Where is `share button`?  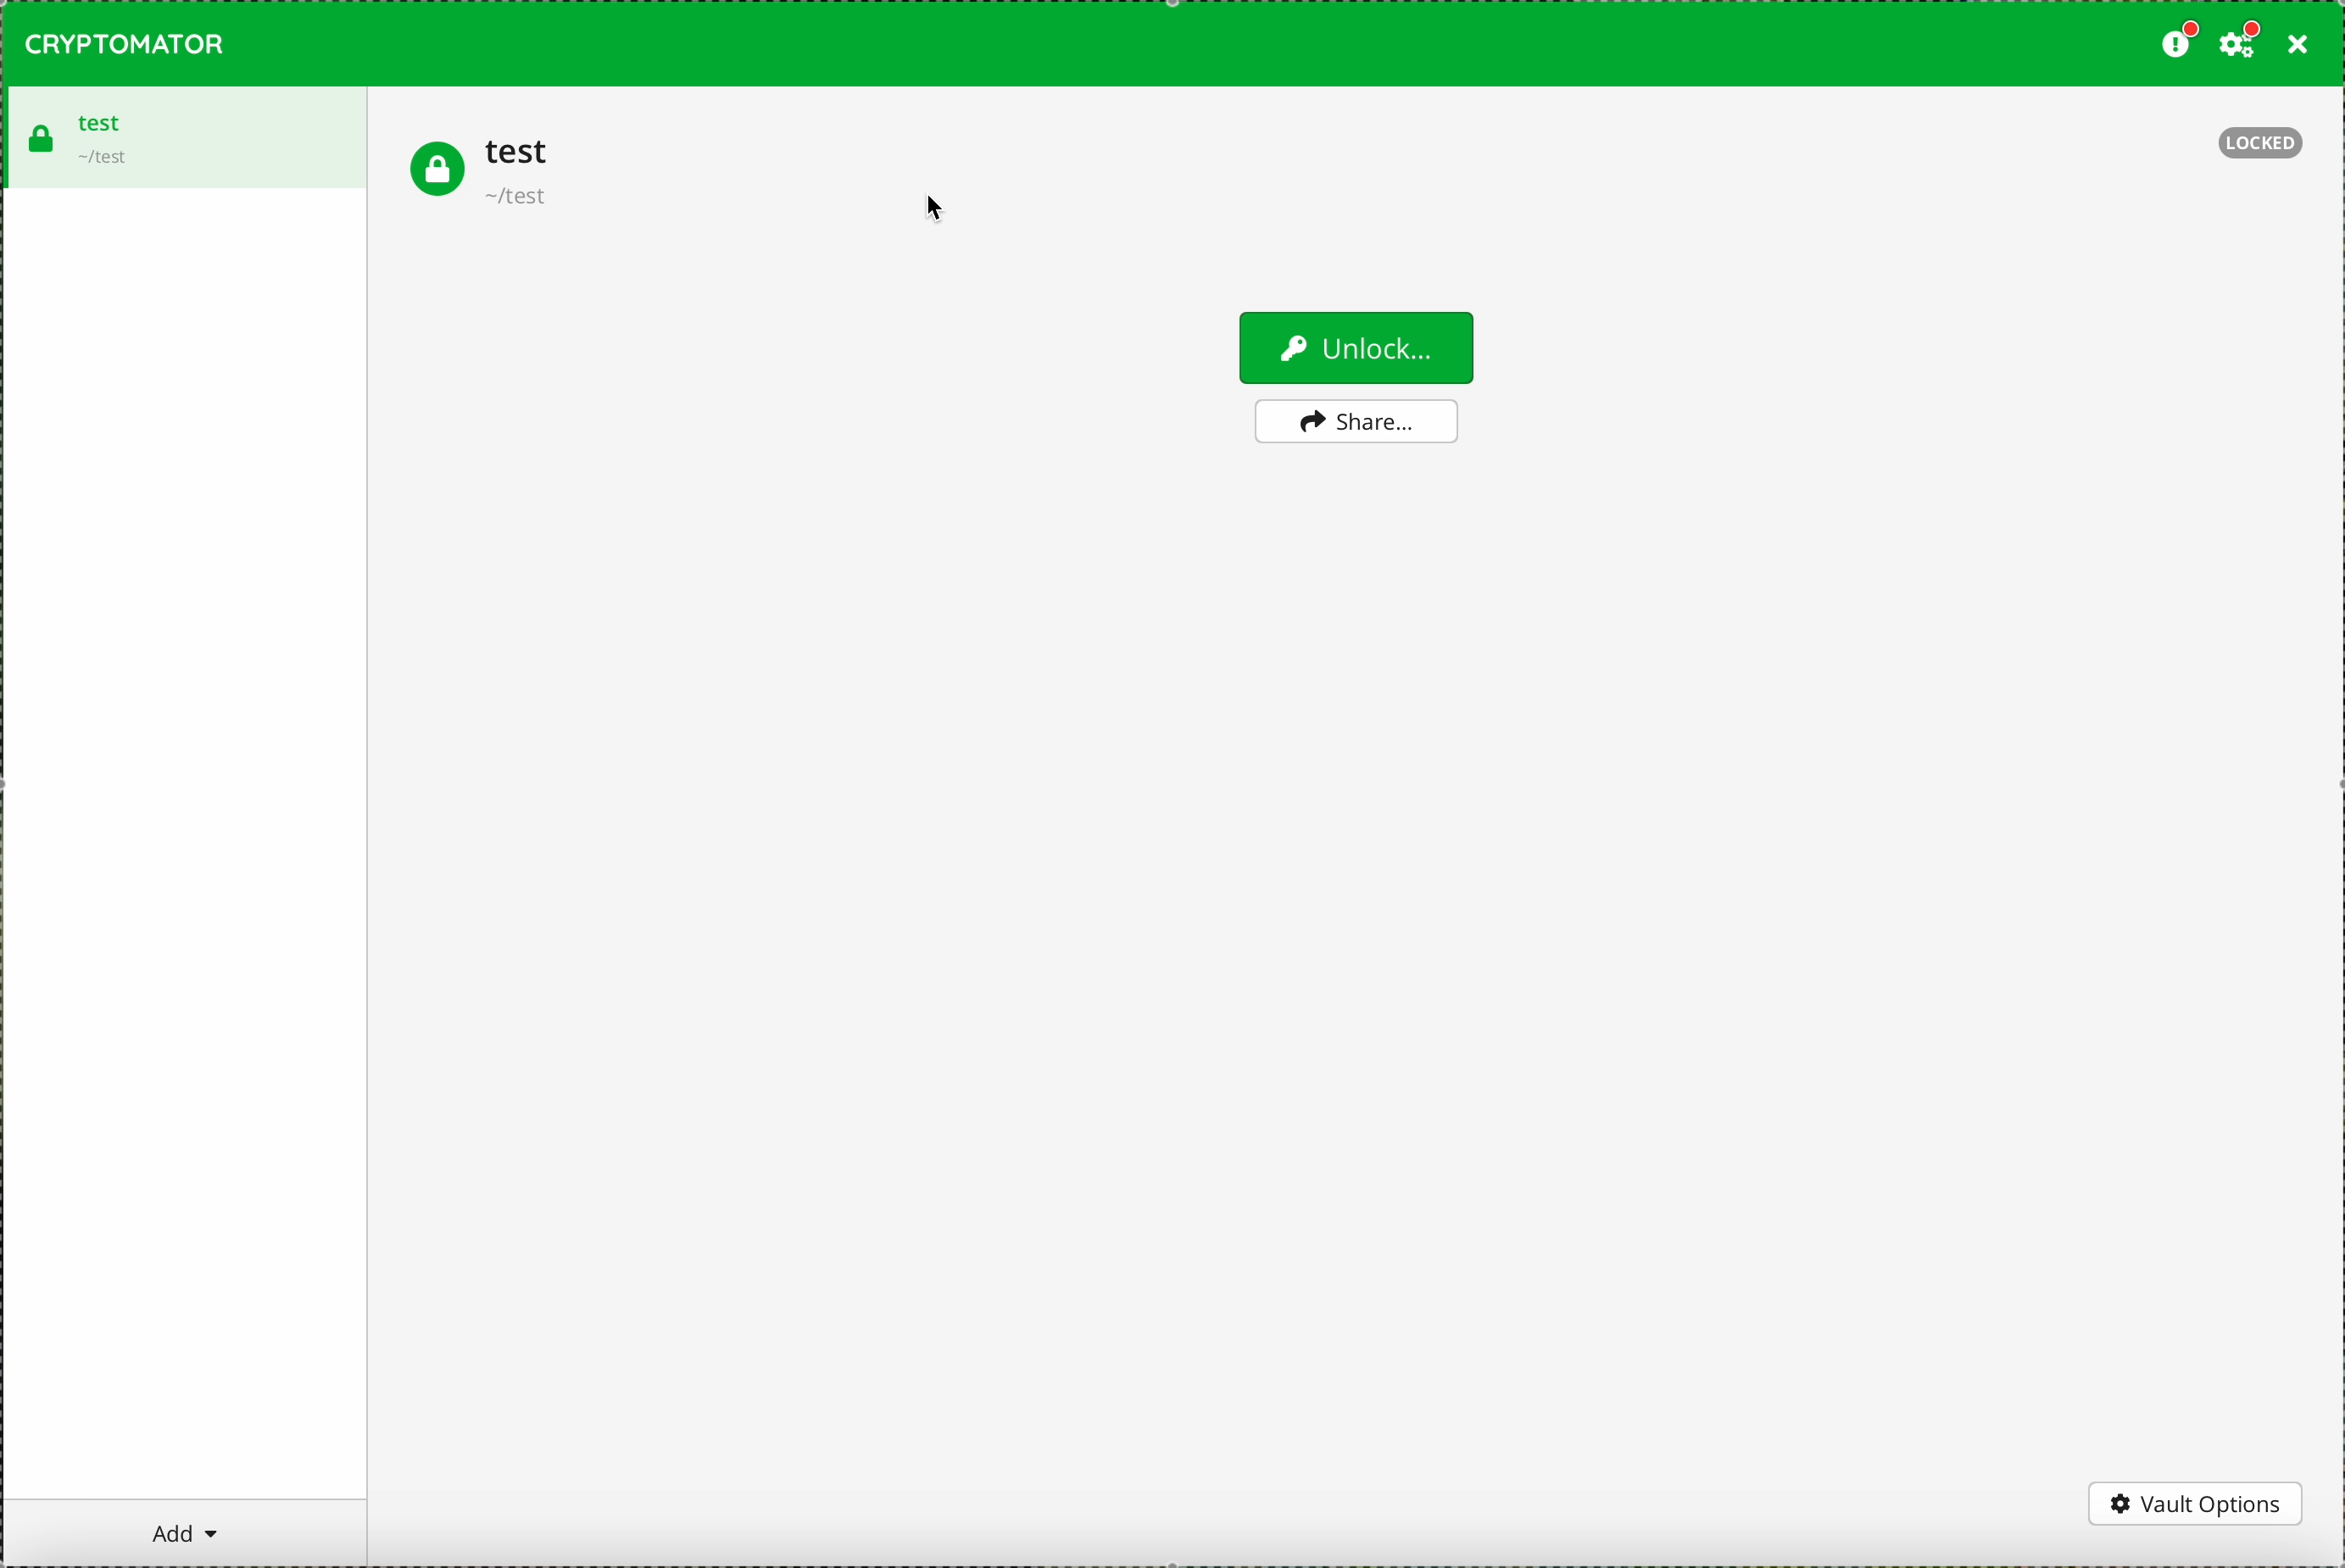
share button is located at coordinates (1356, 422).